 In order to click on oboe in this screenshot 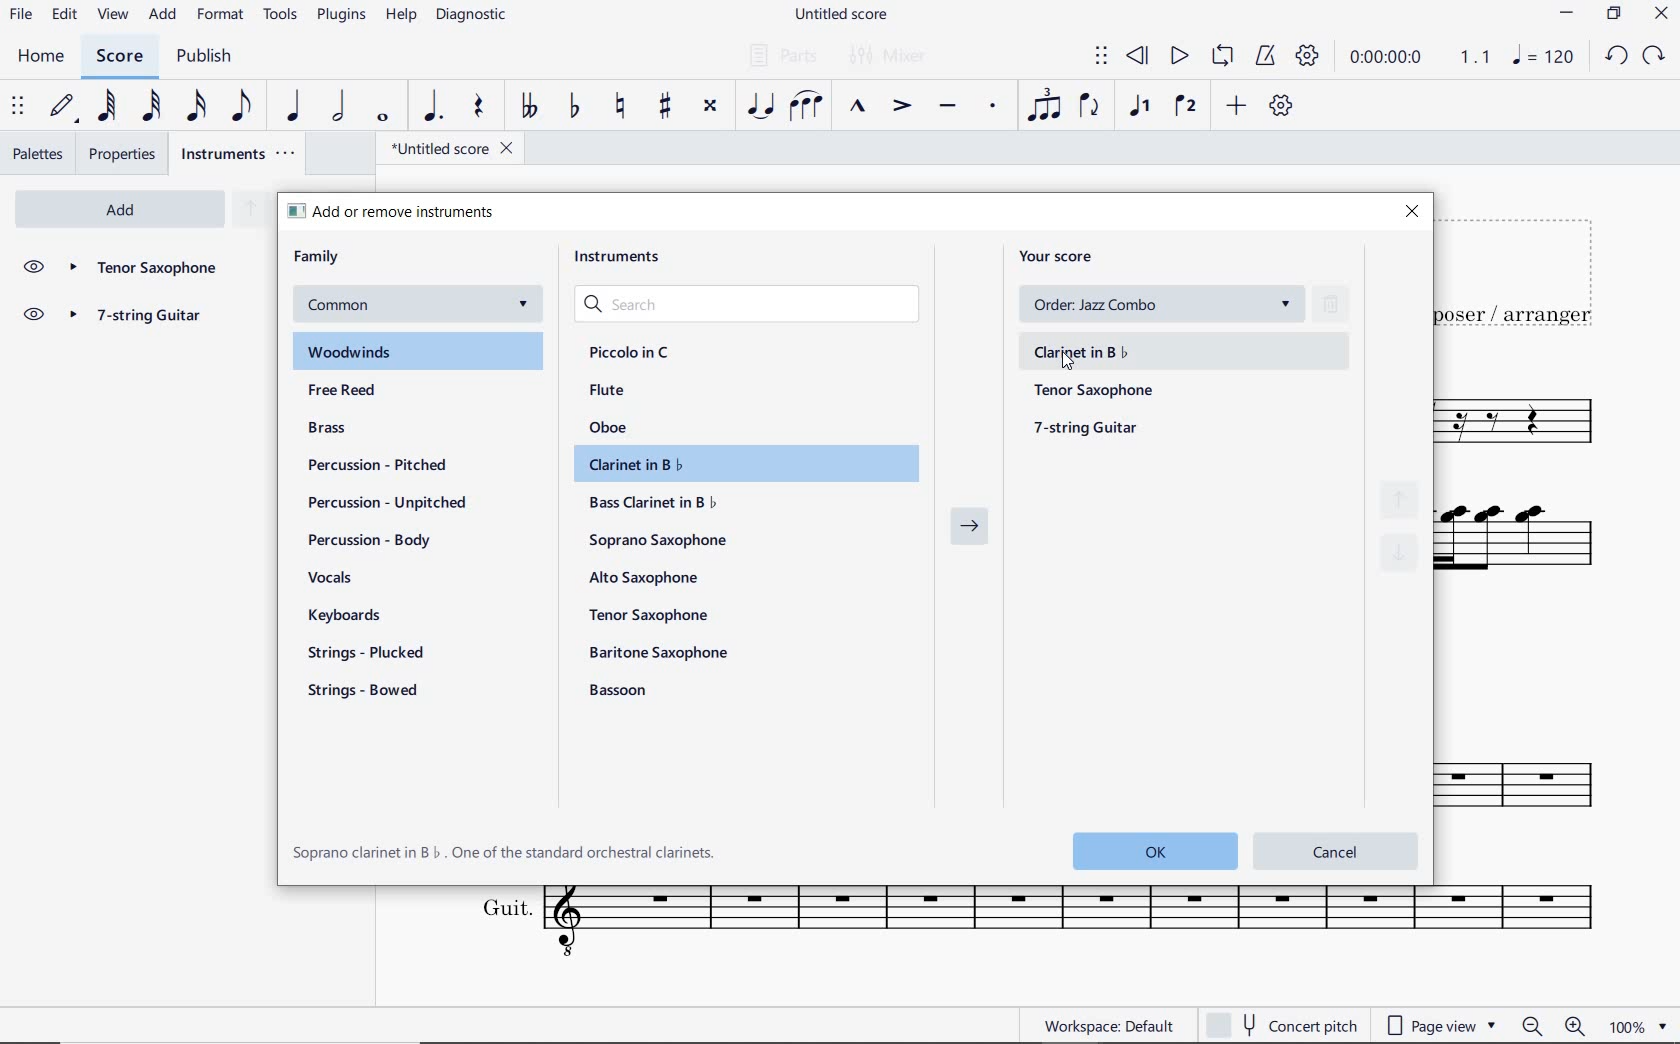, I will do `click(612, 427)`.